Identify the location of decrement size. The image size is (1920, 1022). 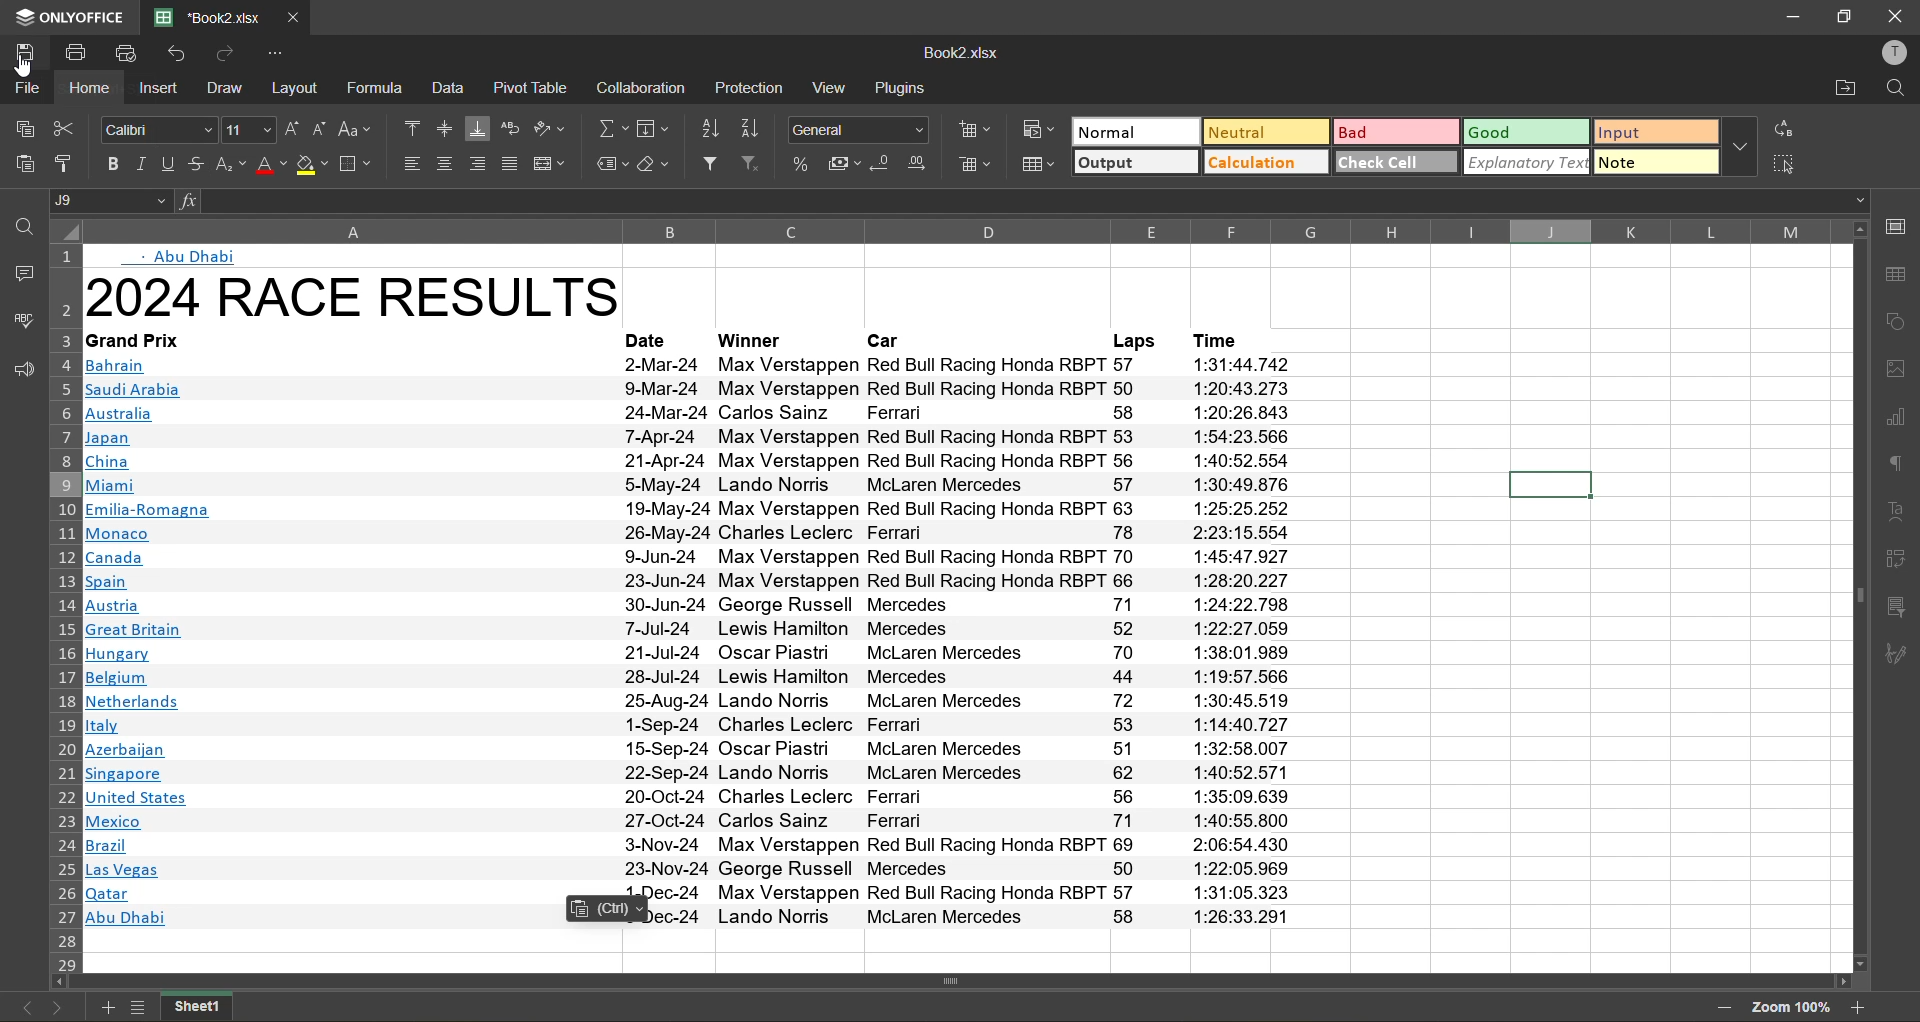
(322, 126).